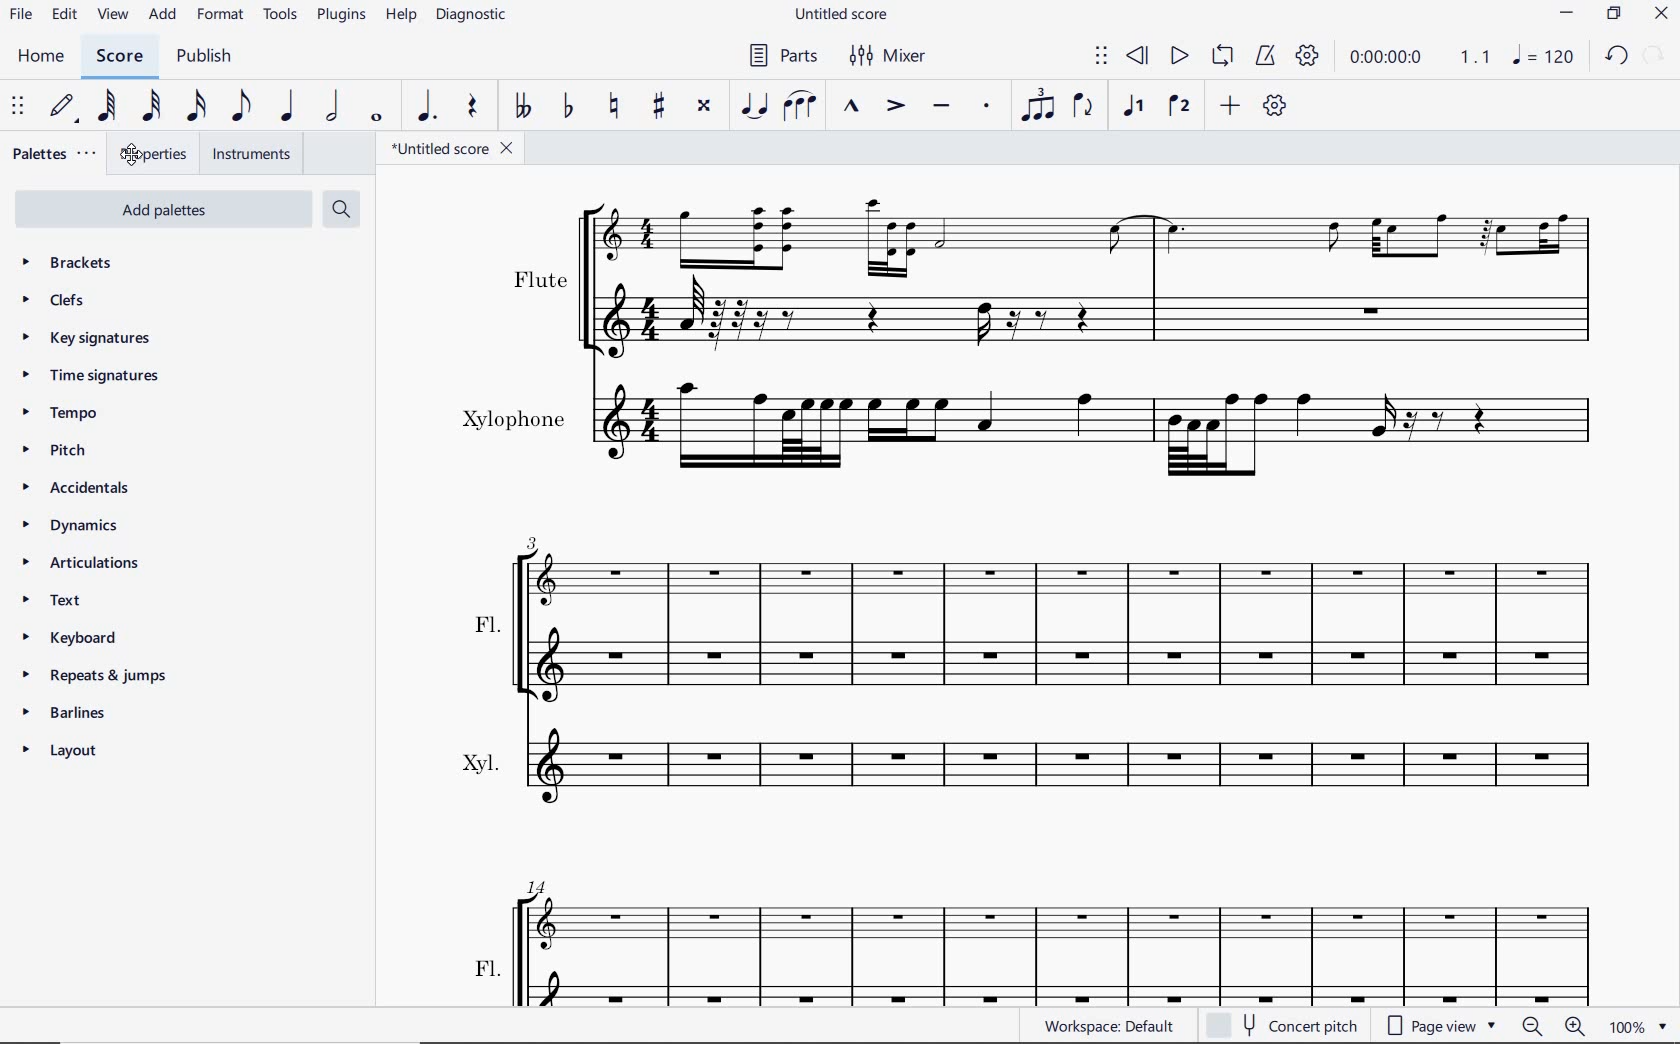 The image size is (1680, 1044). What do you see at coordinates (112, 15) in the screenshot?
I see `view` at bounding box center [112, 15].